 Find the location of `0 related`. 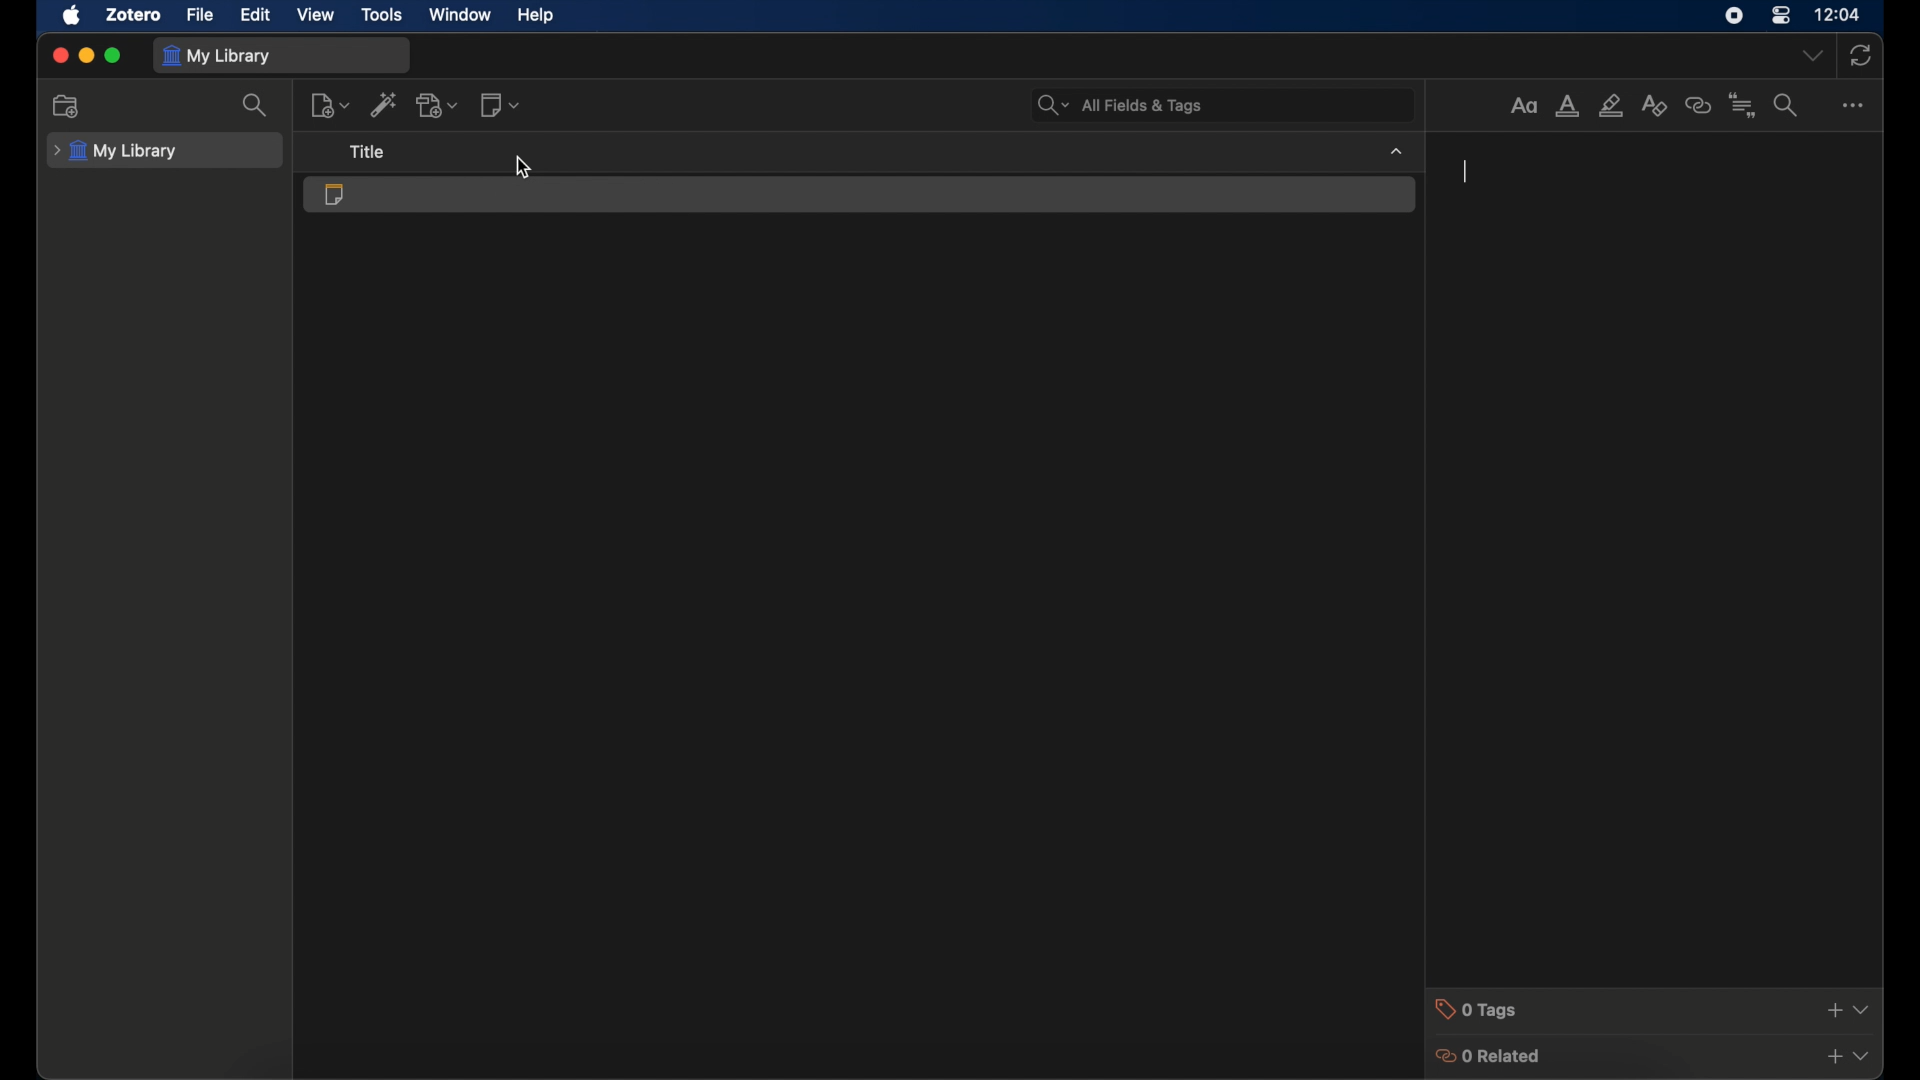

0 related is located at coordinates (1655, 1057).